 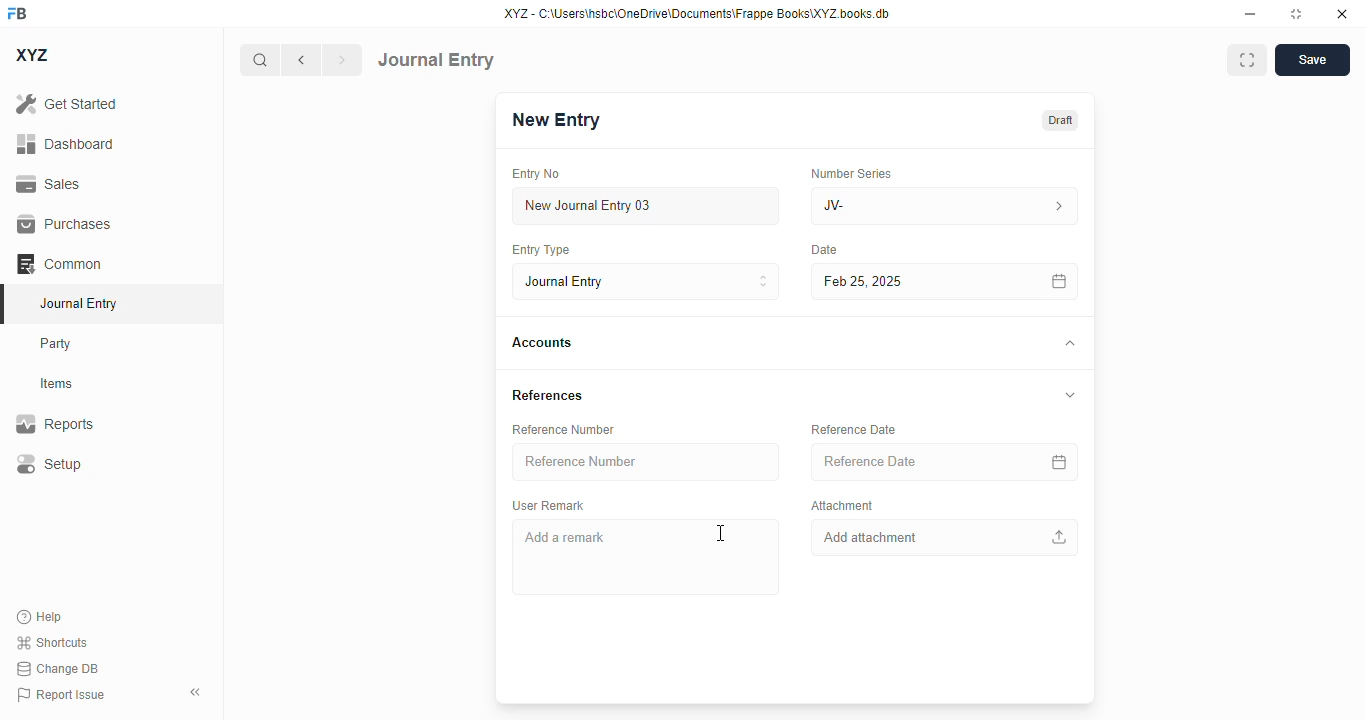 What do you see at coordinates (648, 462) in the screenshot?
I see `reference number` at bounding box center [648, 462].